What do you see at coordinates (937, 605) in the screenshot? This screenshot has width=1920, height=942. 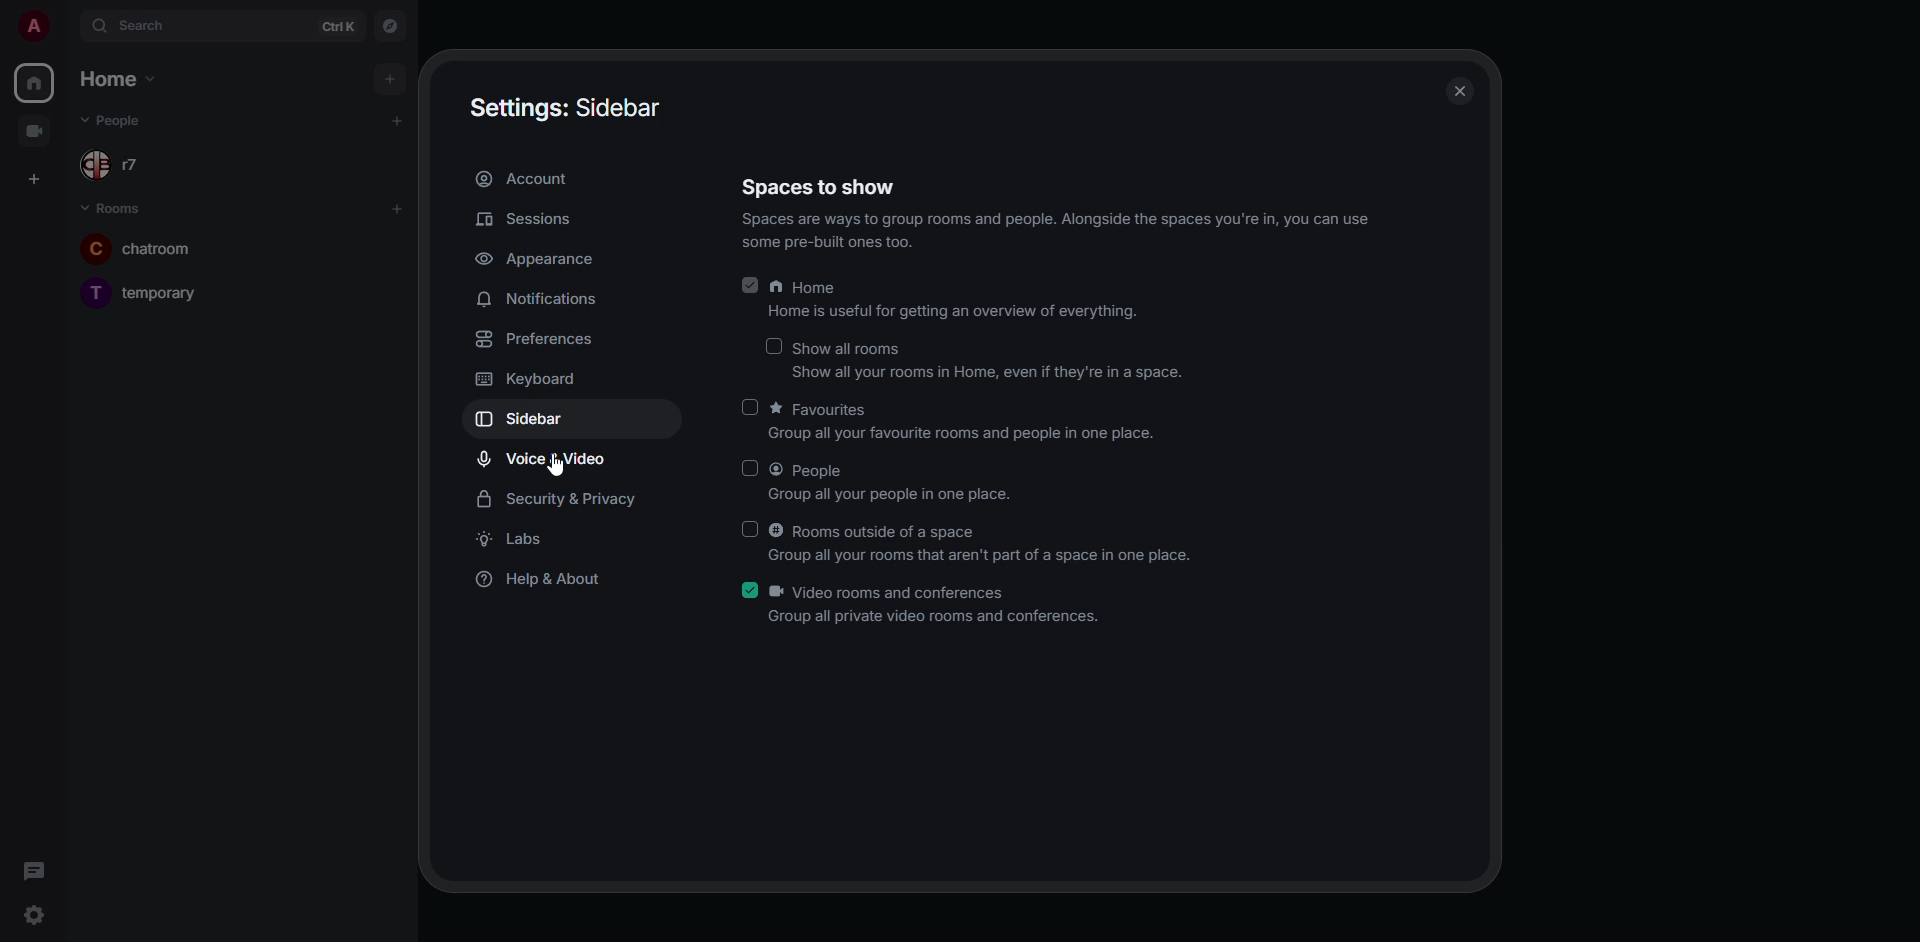 I see `video rooms and conferences` at bounding box center [937, 605].